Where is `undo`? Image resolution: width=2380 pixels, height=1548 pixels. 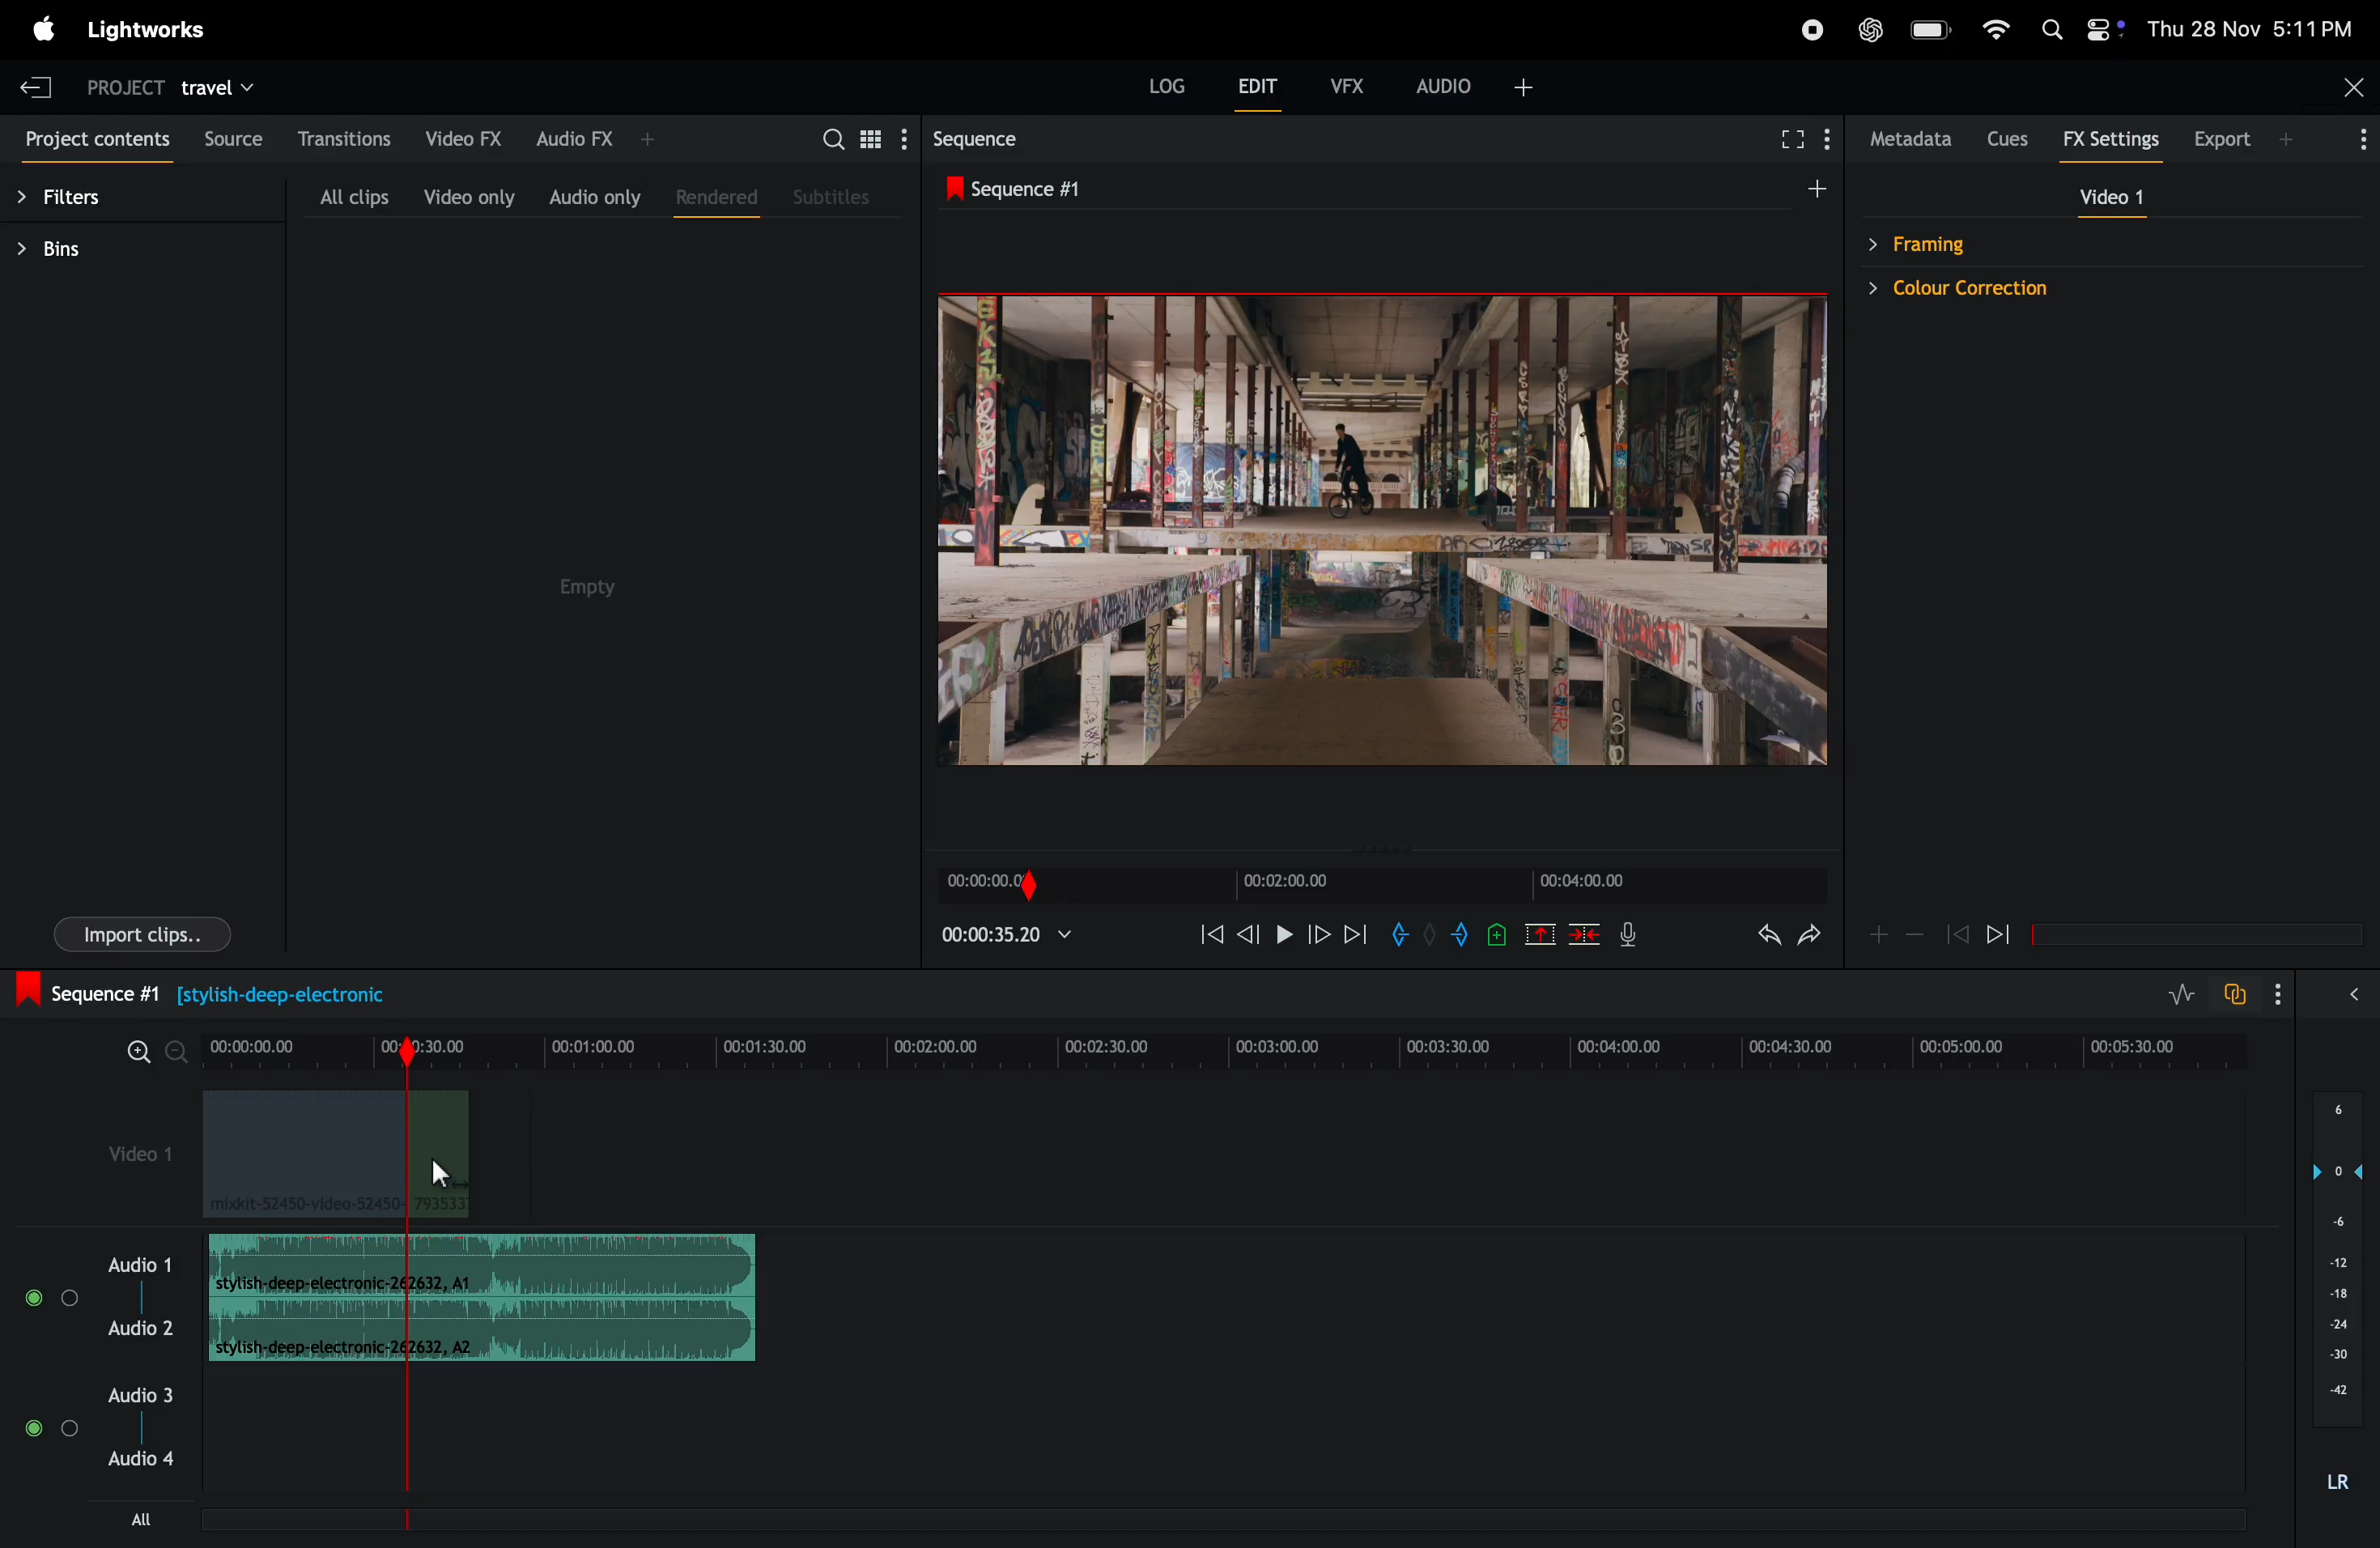
undo is located at coordinates (1754, 942).